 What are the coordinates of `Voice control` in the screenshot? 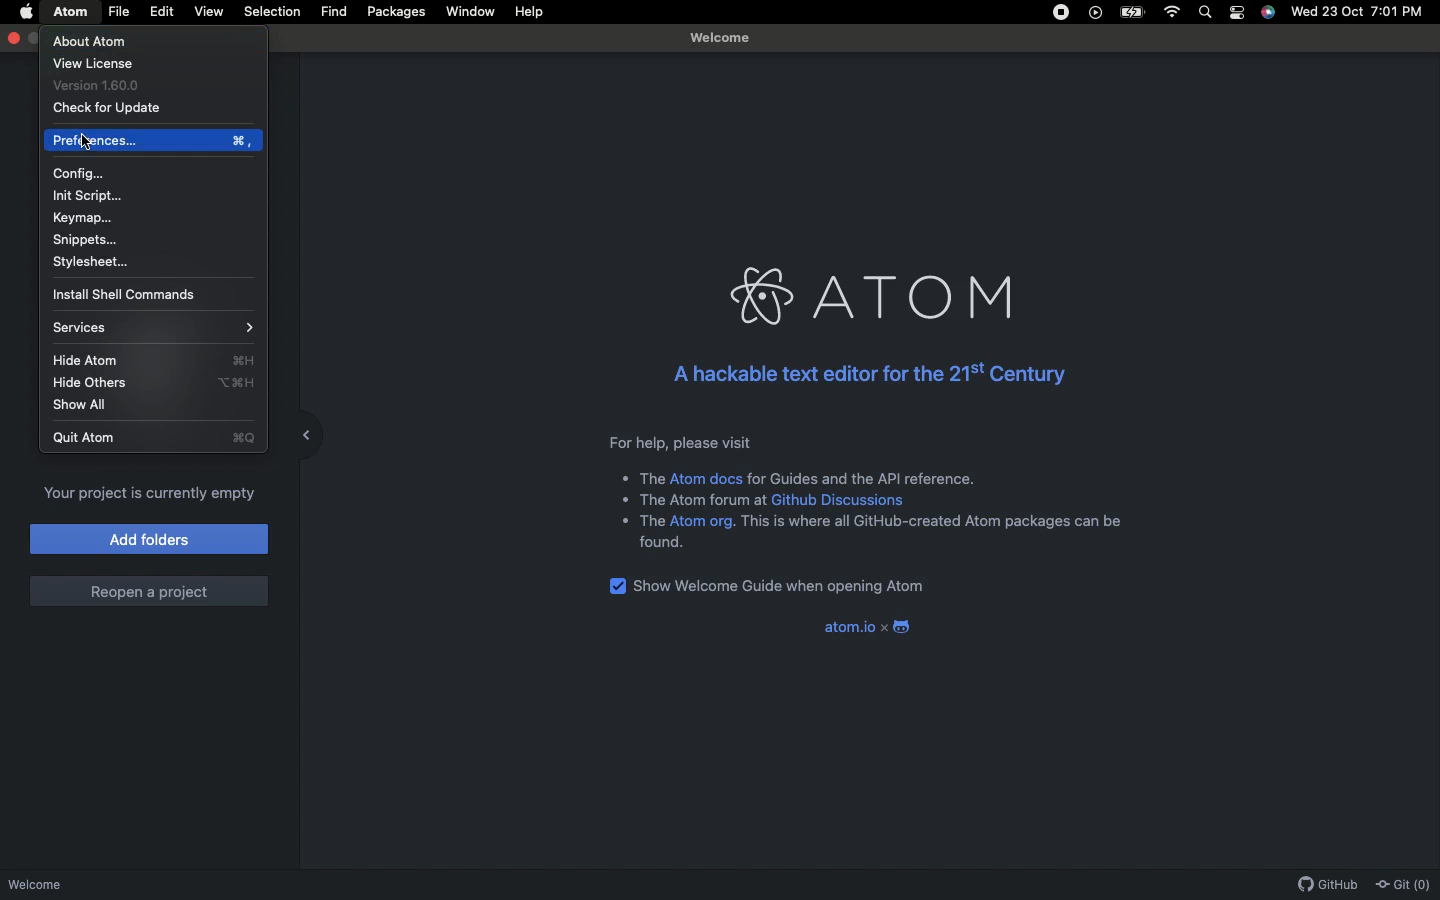 It's located at (1270, 12).